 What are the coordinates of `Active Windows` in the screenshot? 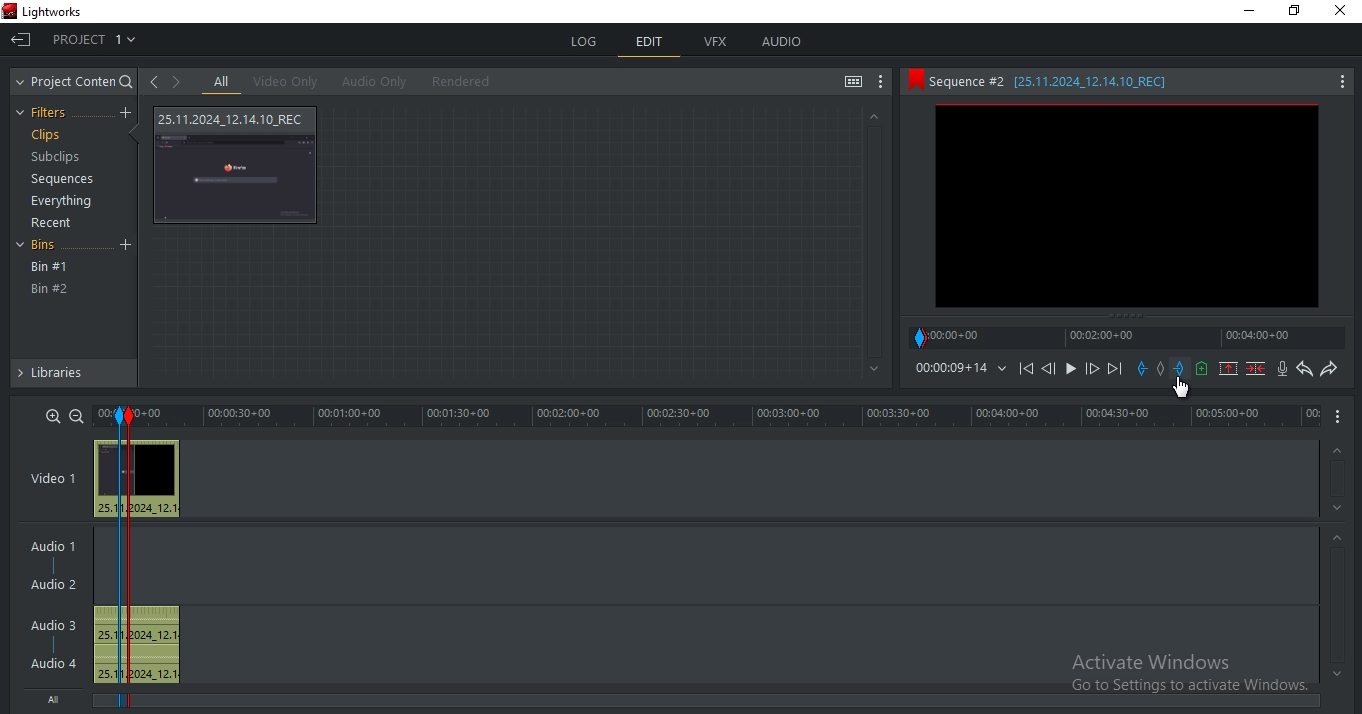 It's located at (1182, 676).